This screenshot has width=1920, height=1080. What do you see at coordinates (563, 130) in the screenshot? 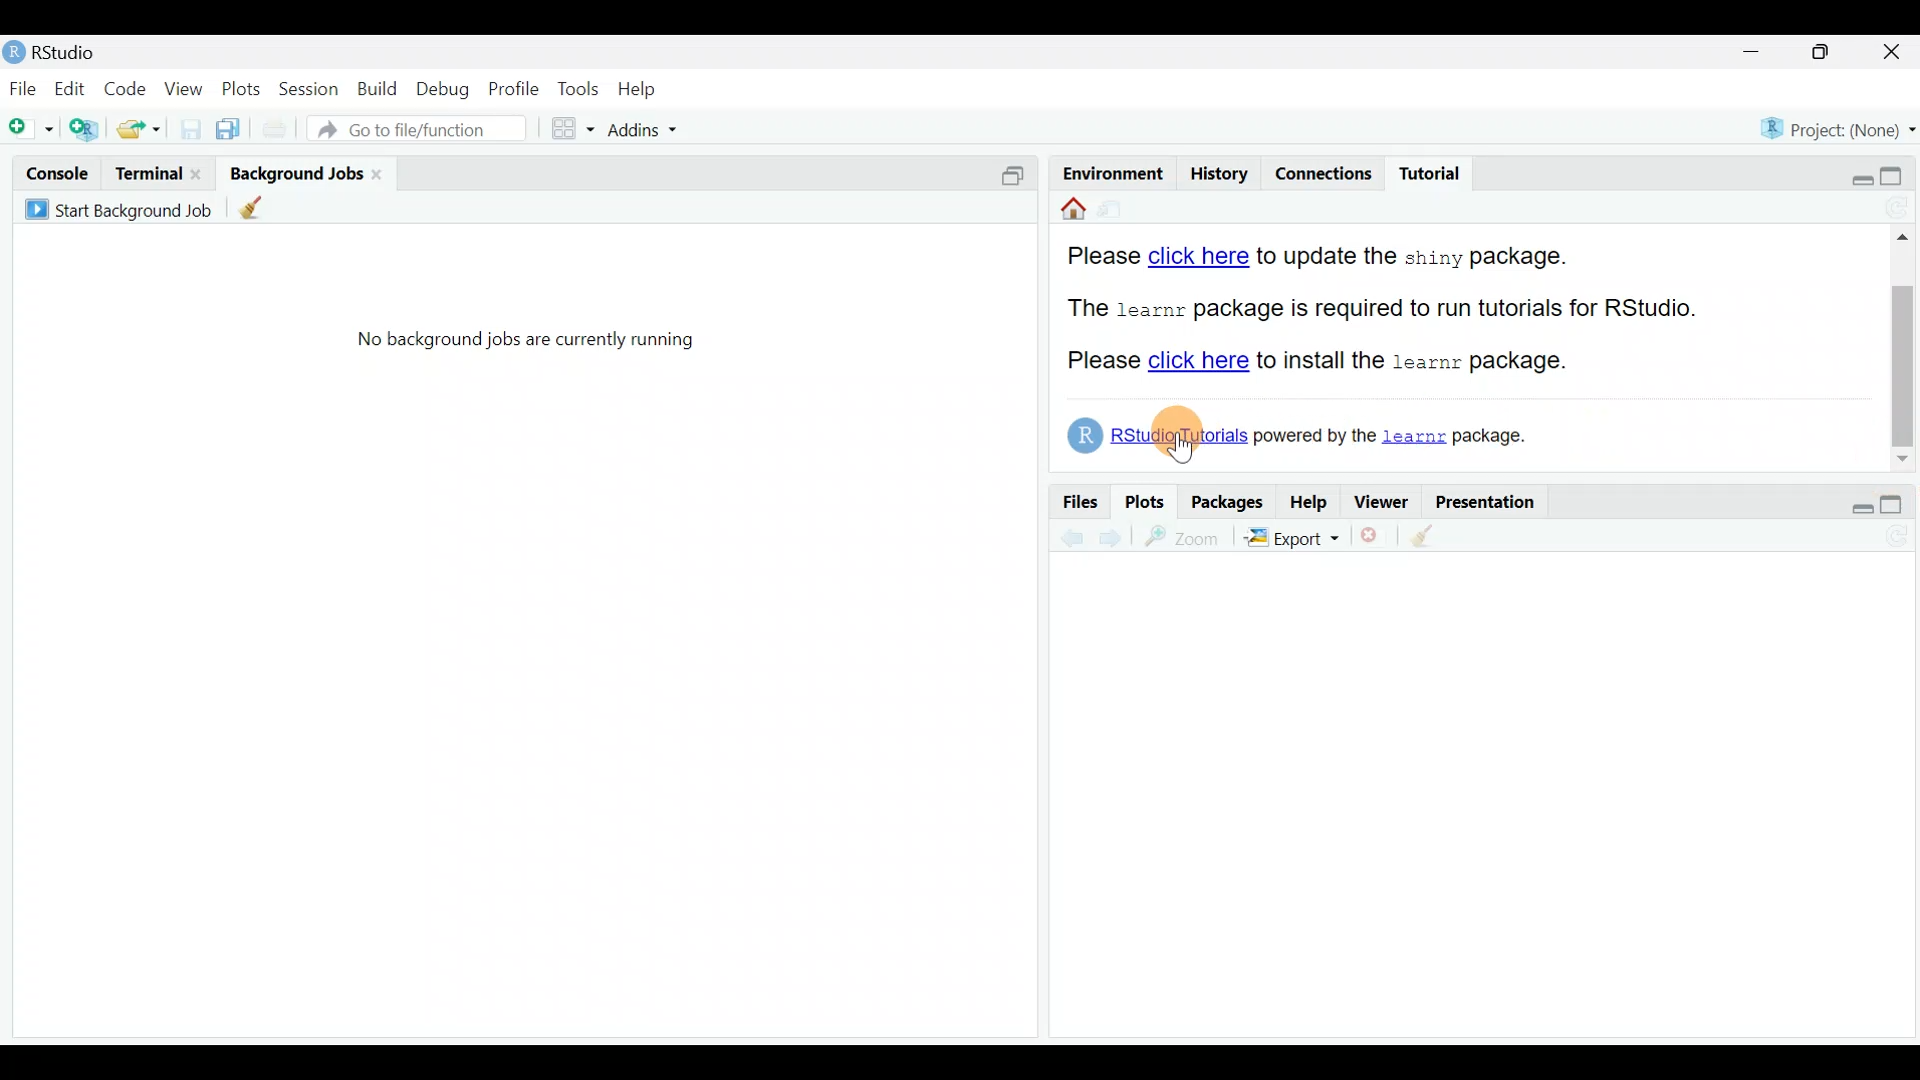
I see `Workspace panes` at bounding box center [563, 130].